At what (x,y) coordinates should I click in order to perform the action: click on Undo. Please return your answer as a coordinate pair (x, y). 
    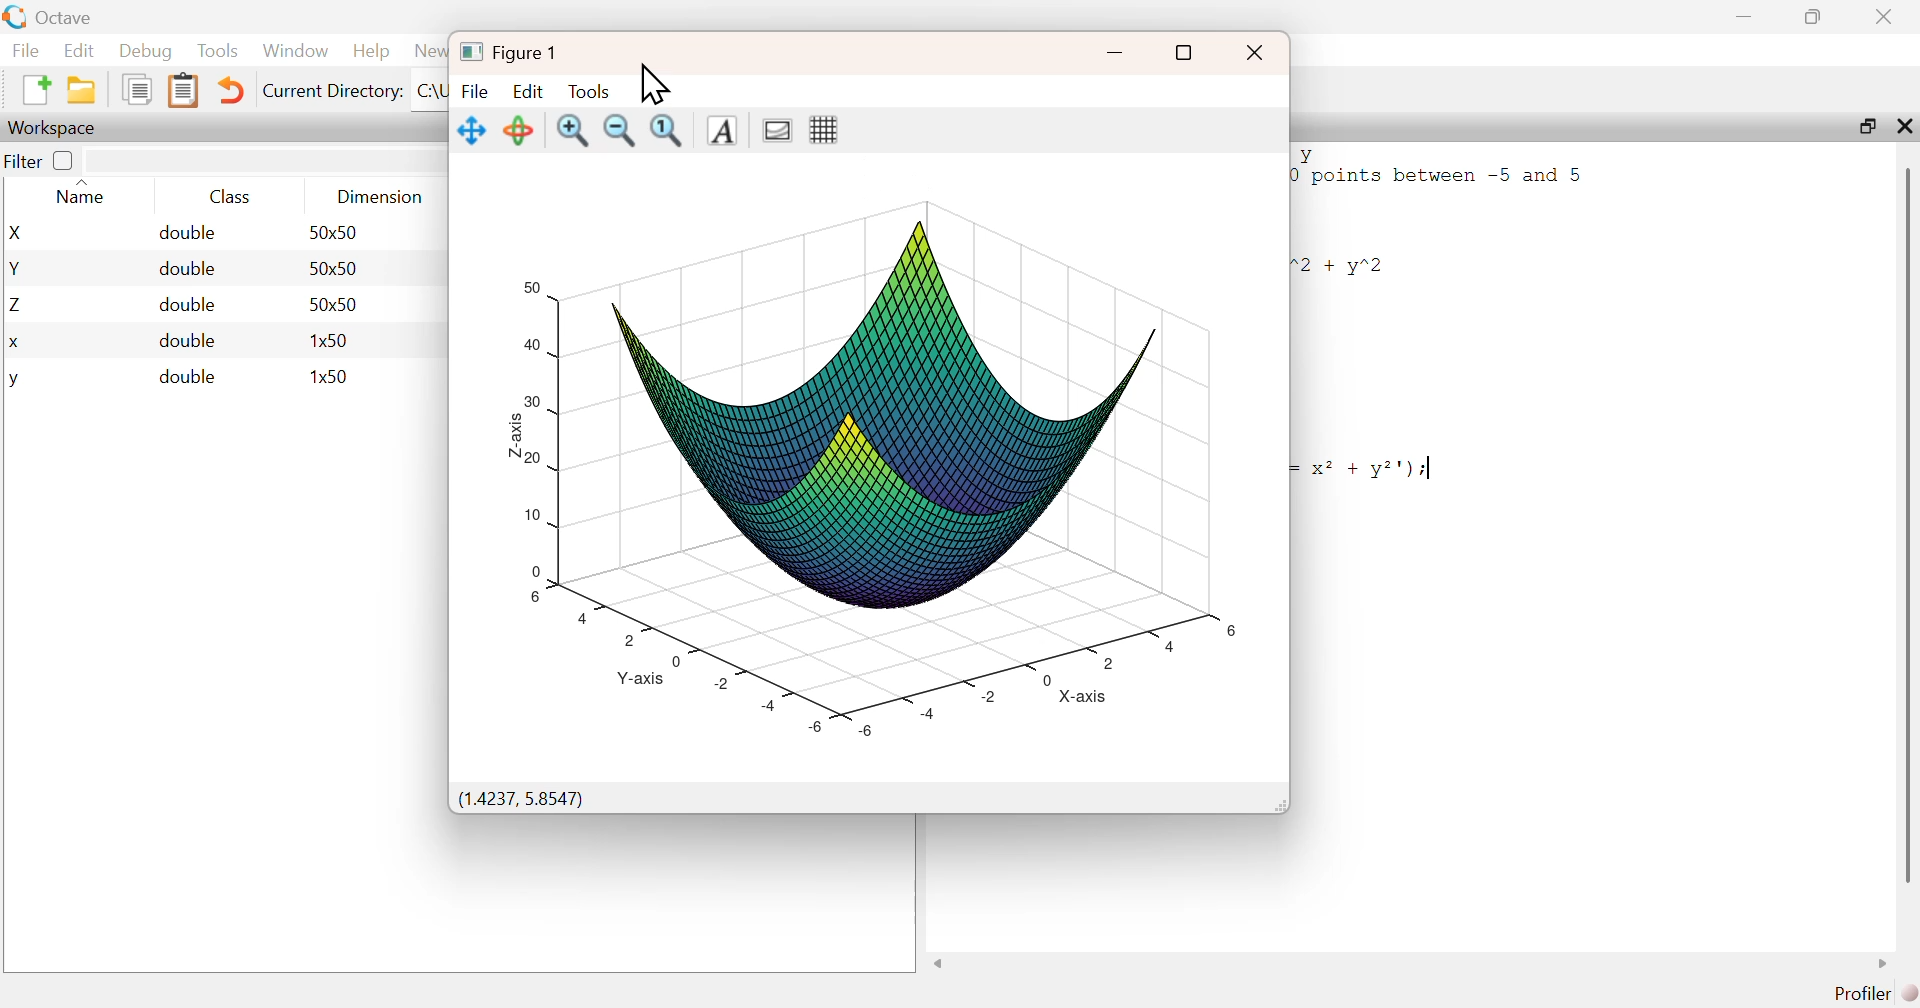
    Looking at the image, I should click on (228, 90).